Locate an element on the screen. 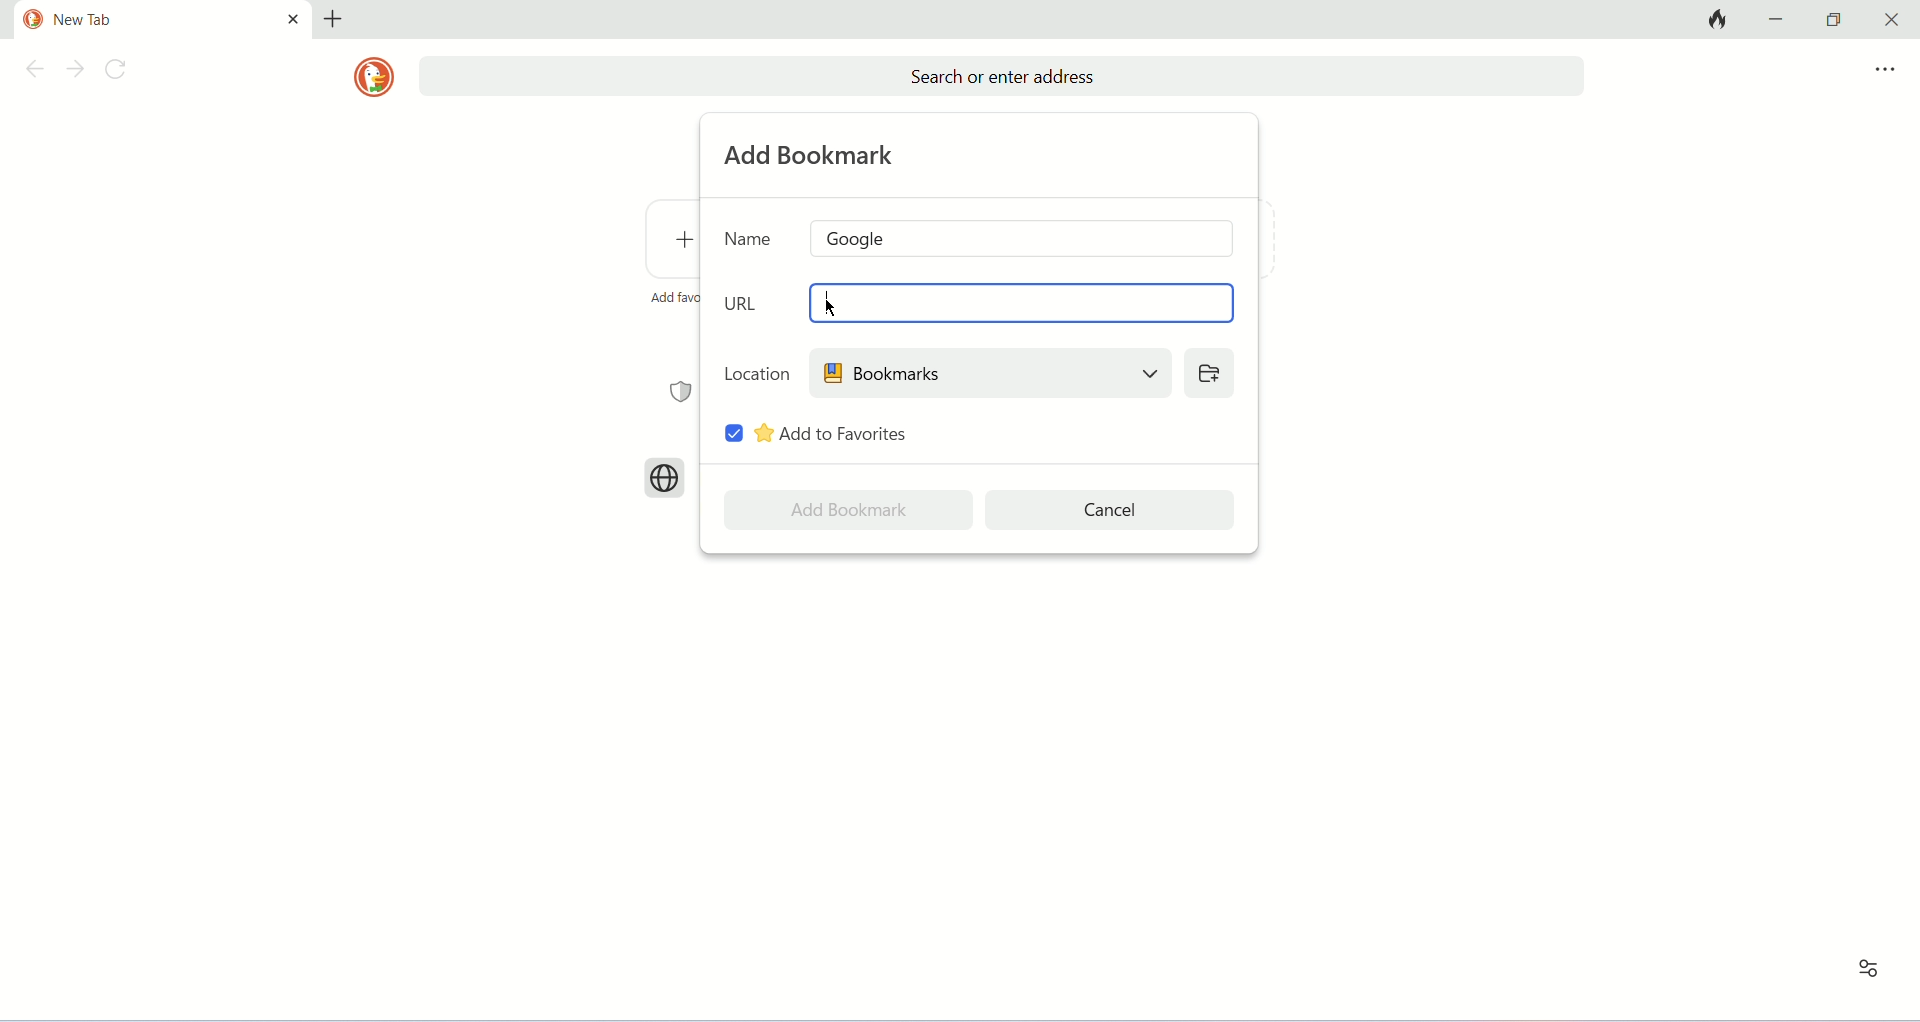 The height and width of the screenshot is (1022, 1920). cursor is located at coordinates (833, 308).